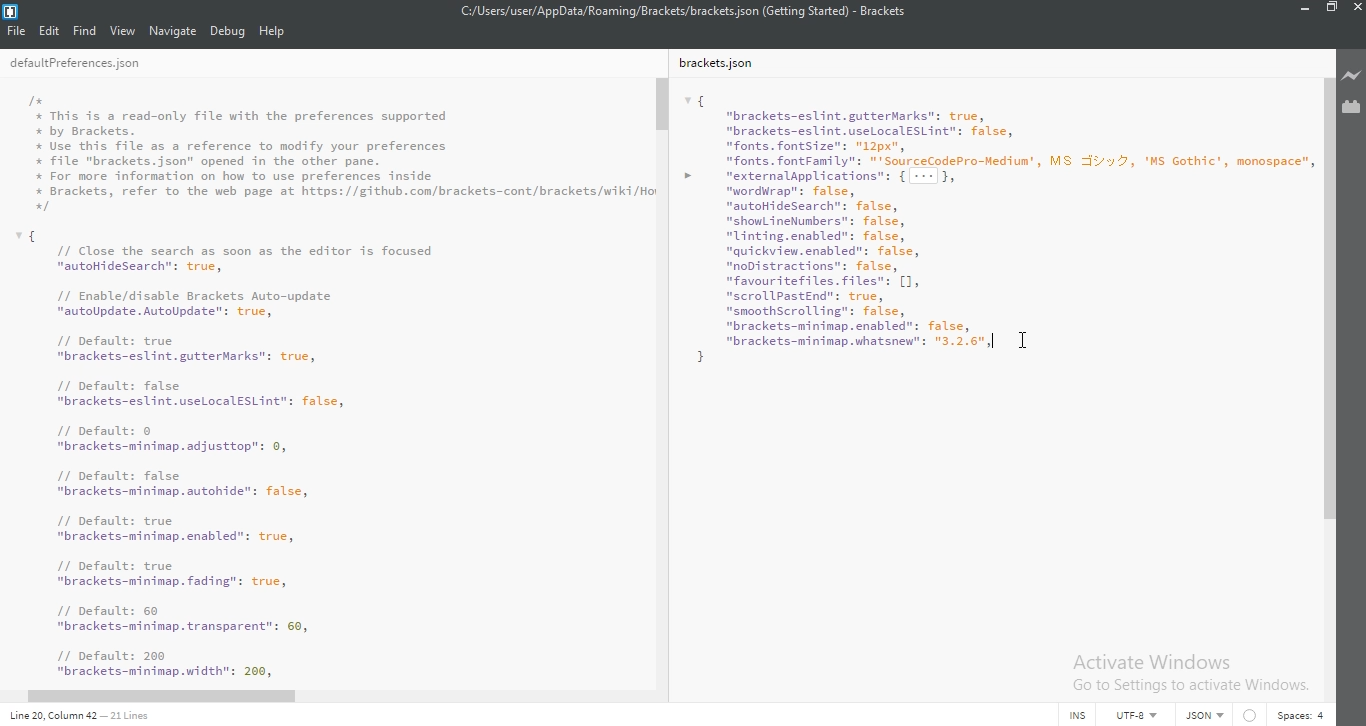  Describe the element at coordinates (123, 30) in the screenshot. I see `View ` at that location.